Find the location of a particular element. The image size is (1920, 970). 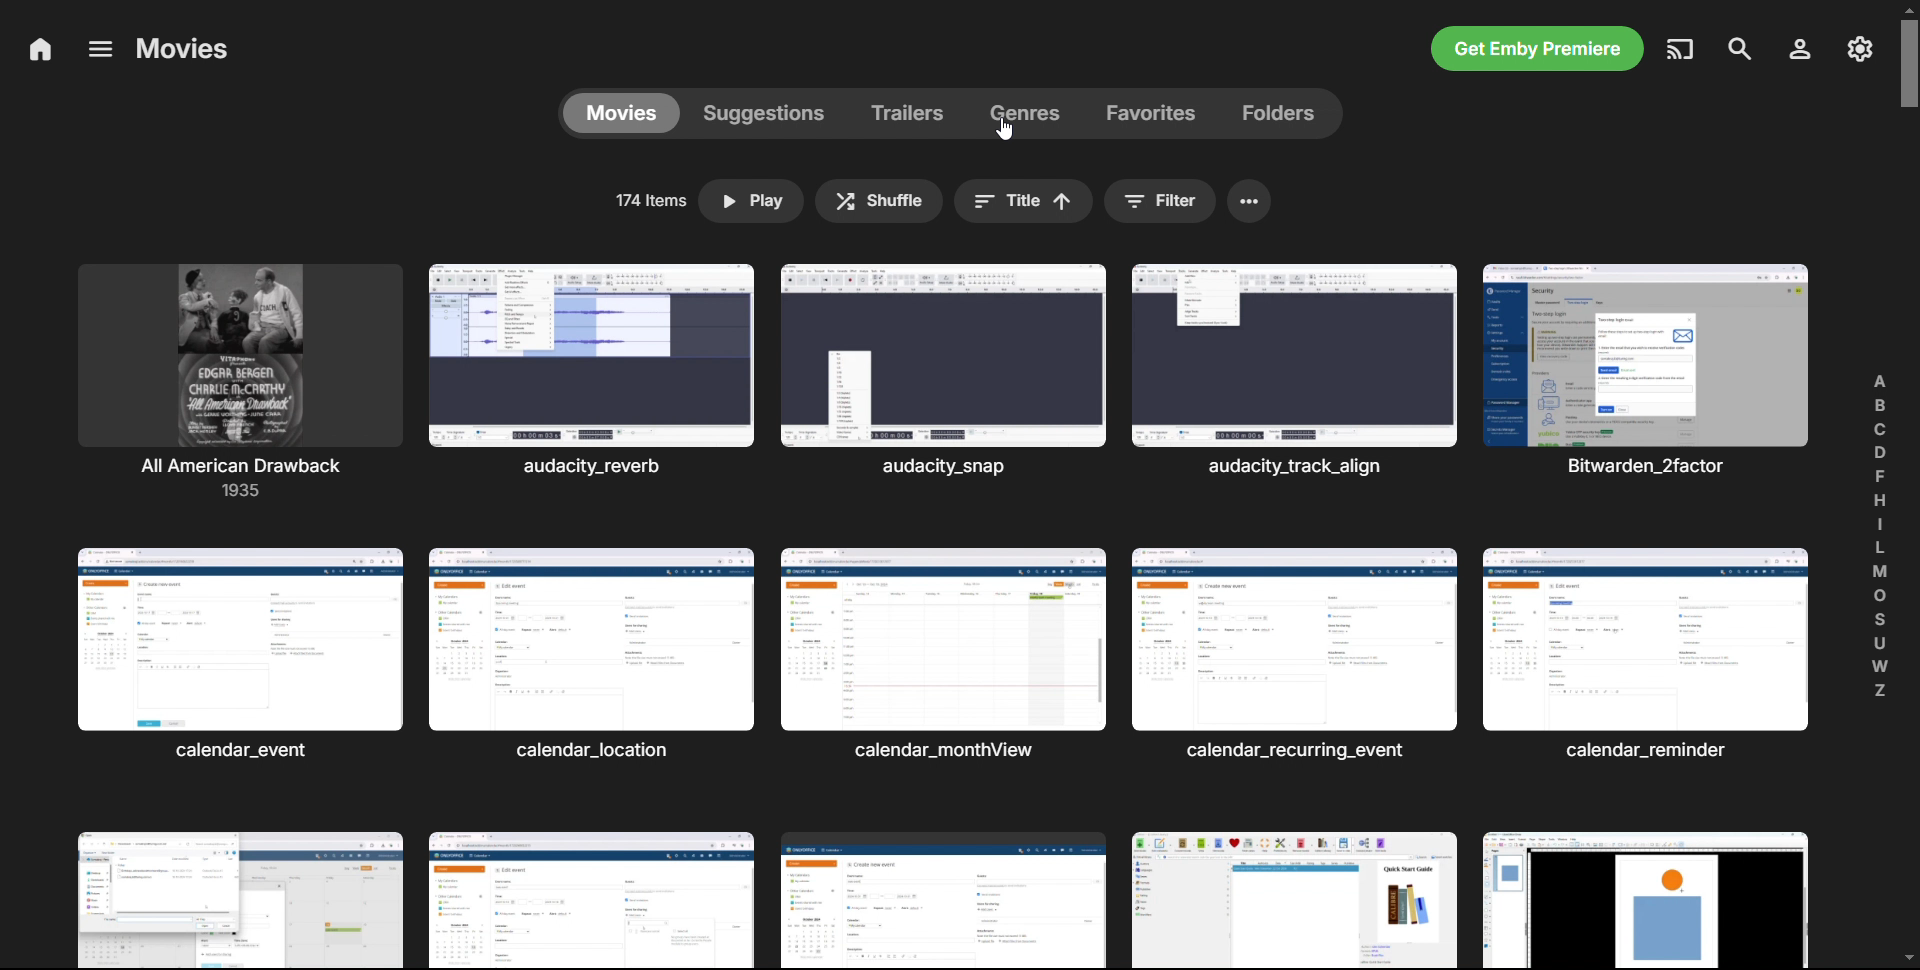

ABCDFHILMOSUWZ is located at coordinates (1881, 536).